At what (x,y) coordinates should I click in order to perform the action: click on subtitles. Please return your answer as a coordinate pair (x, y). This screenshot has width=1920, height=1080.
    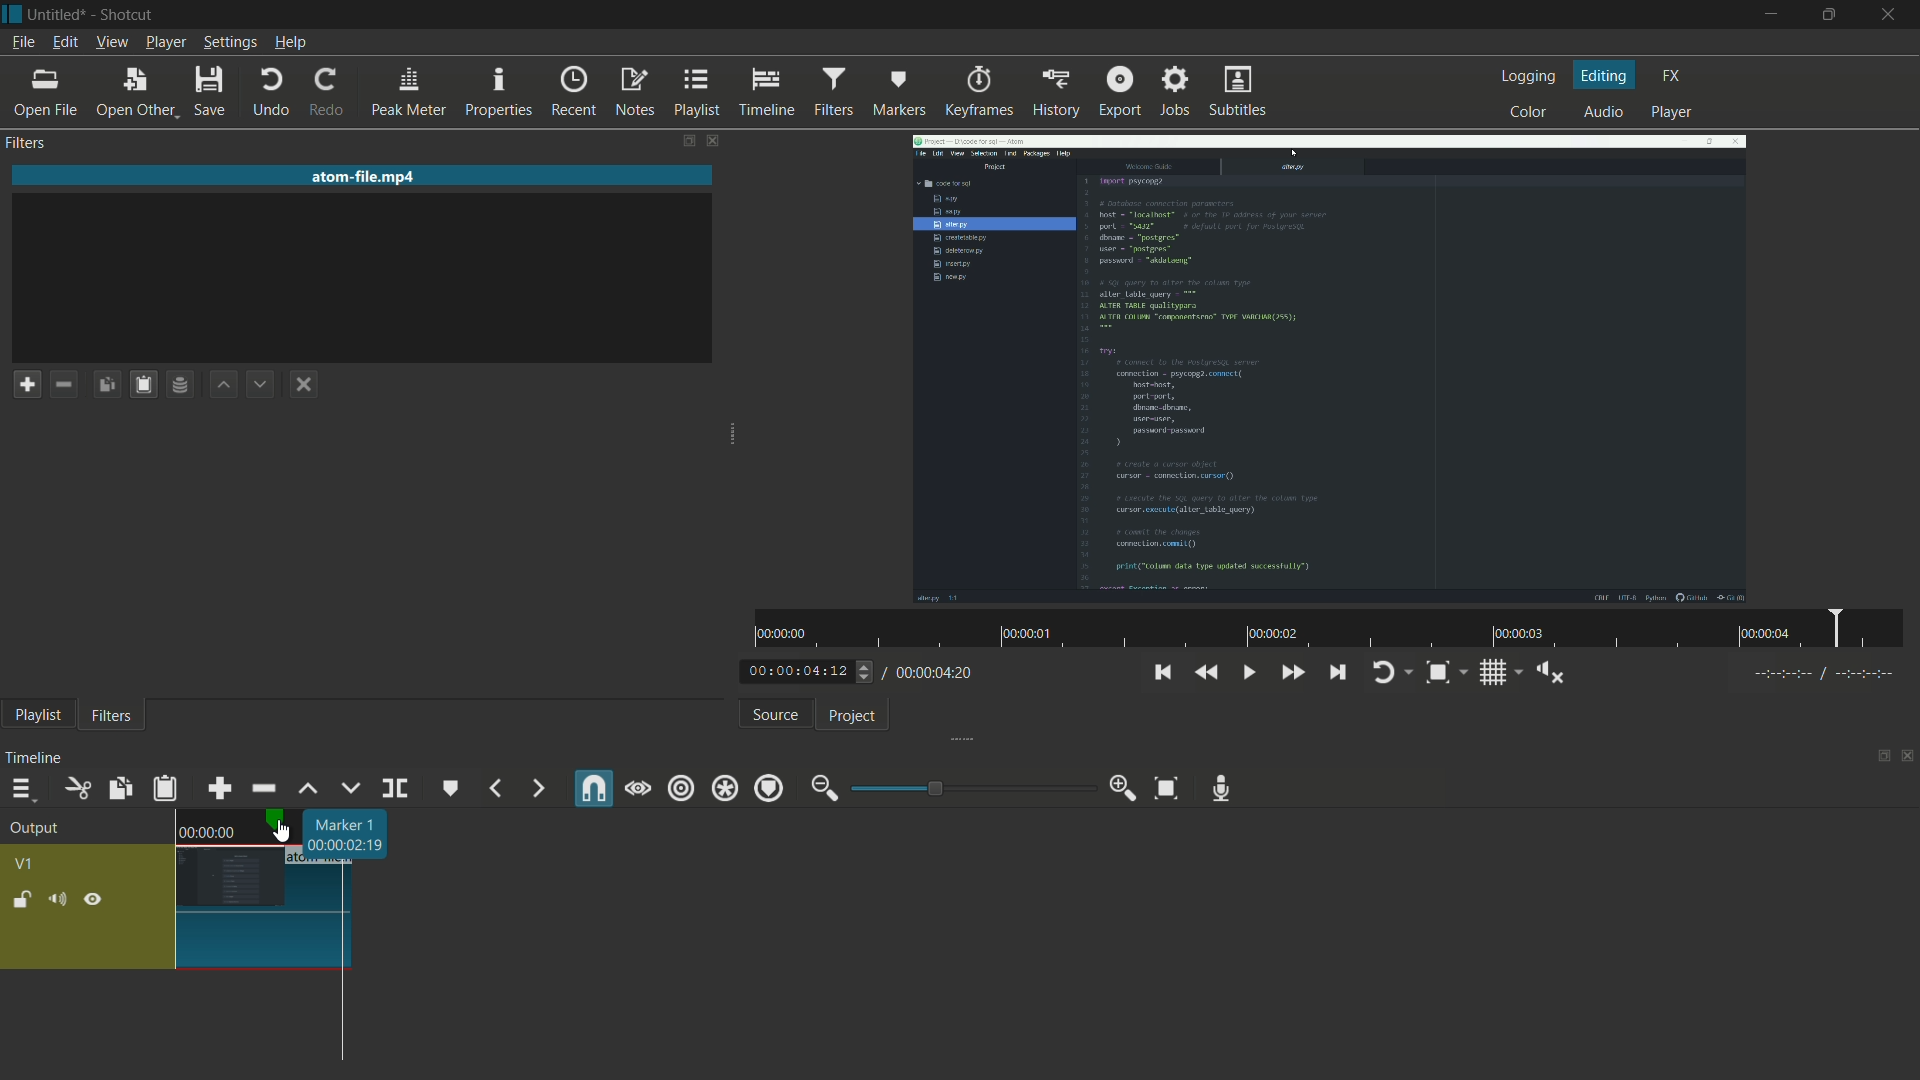
    Looking at the image, I should click on (1241, 91).